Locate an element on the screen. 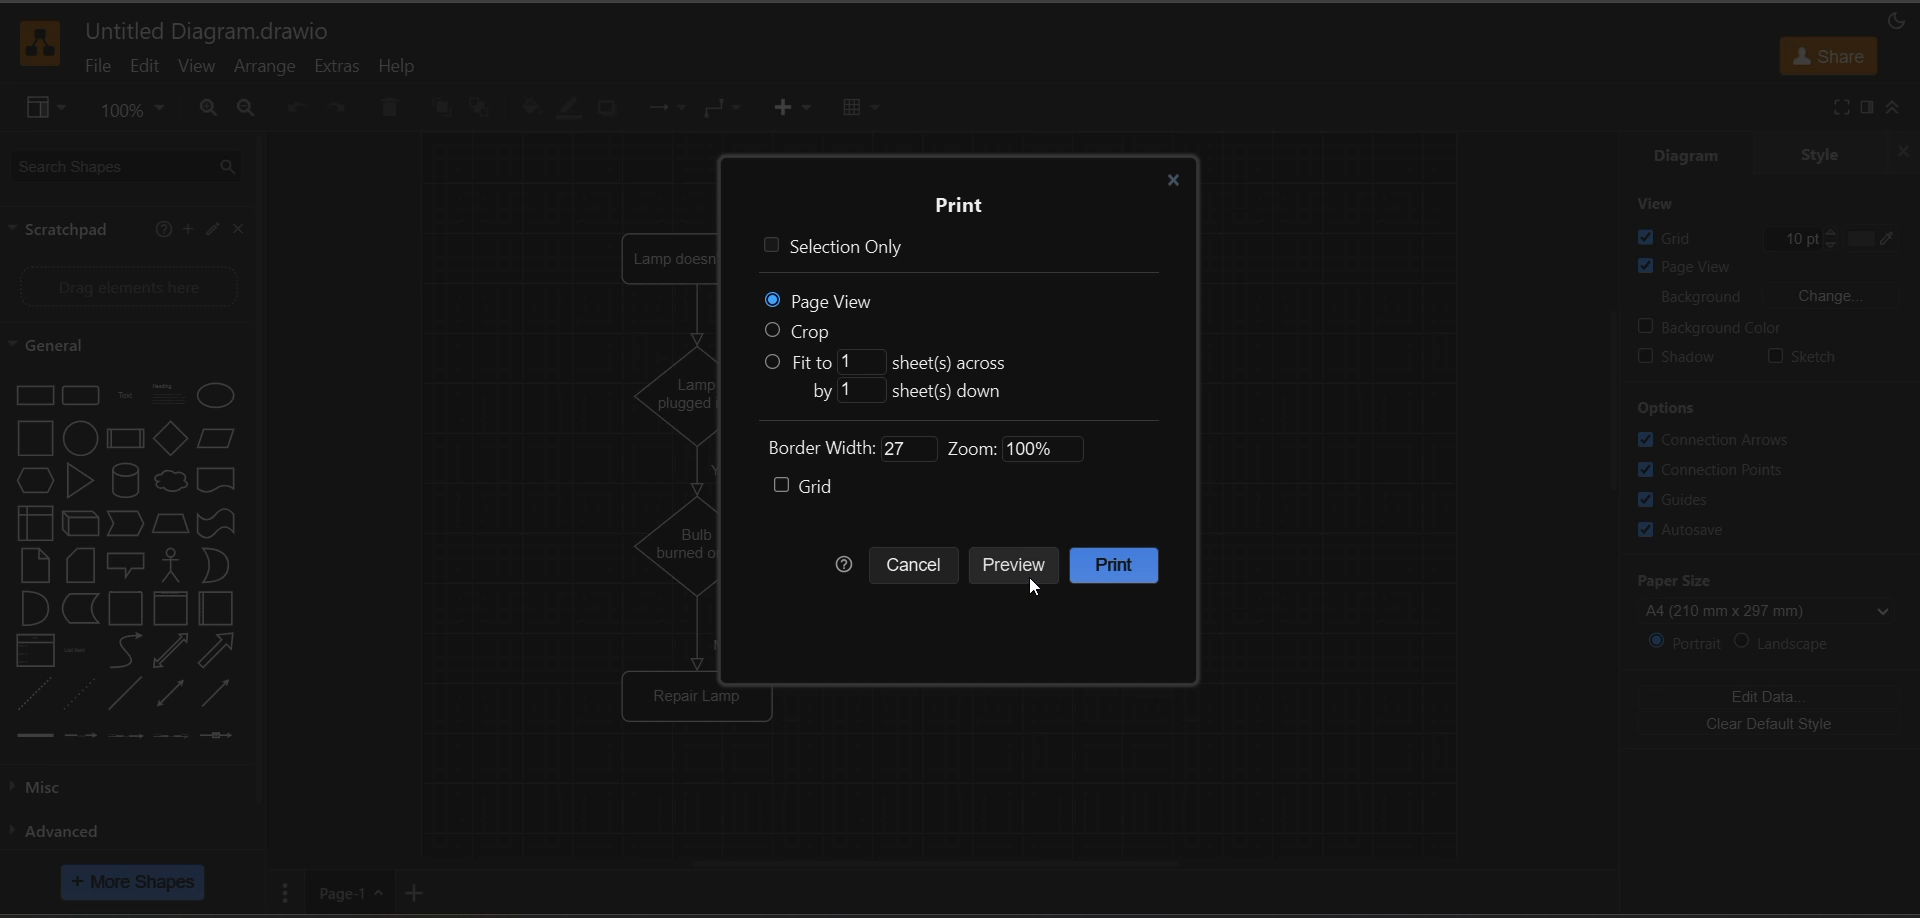 The image size is (1920, 918). view is located at coordinates (195, 67).